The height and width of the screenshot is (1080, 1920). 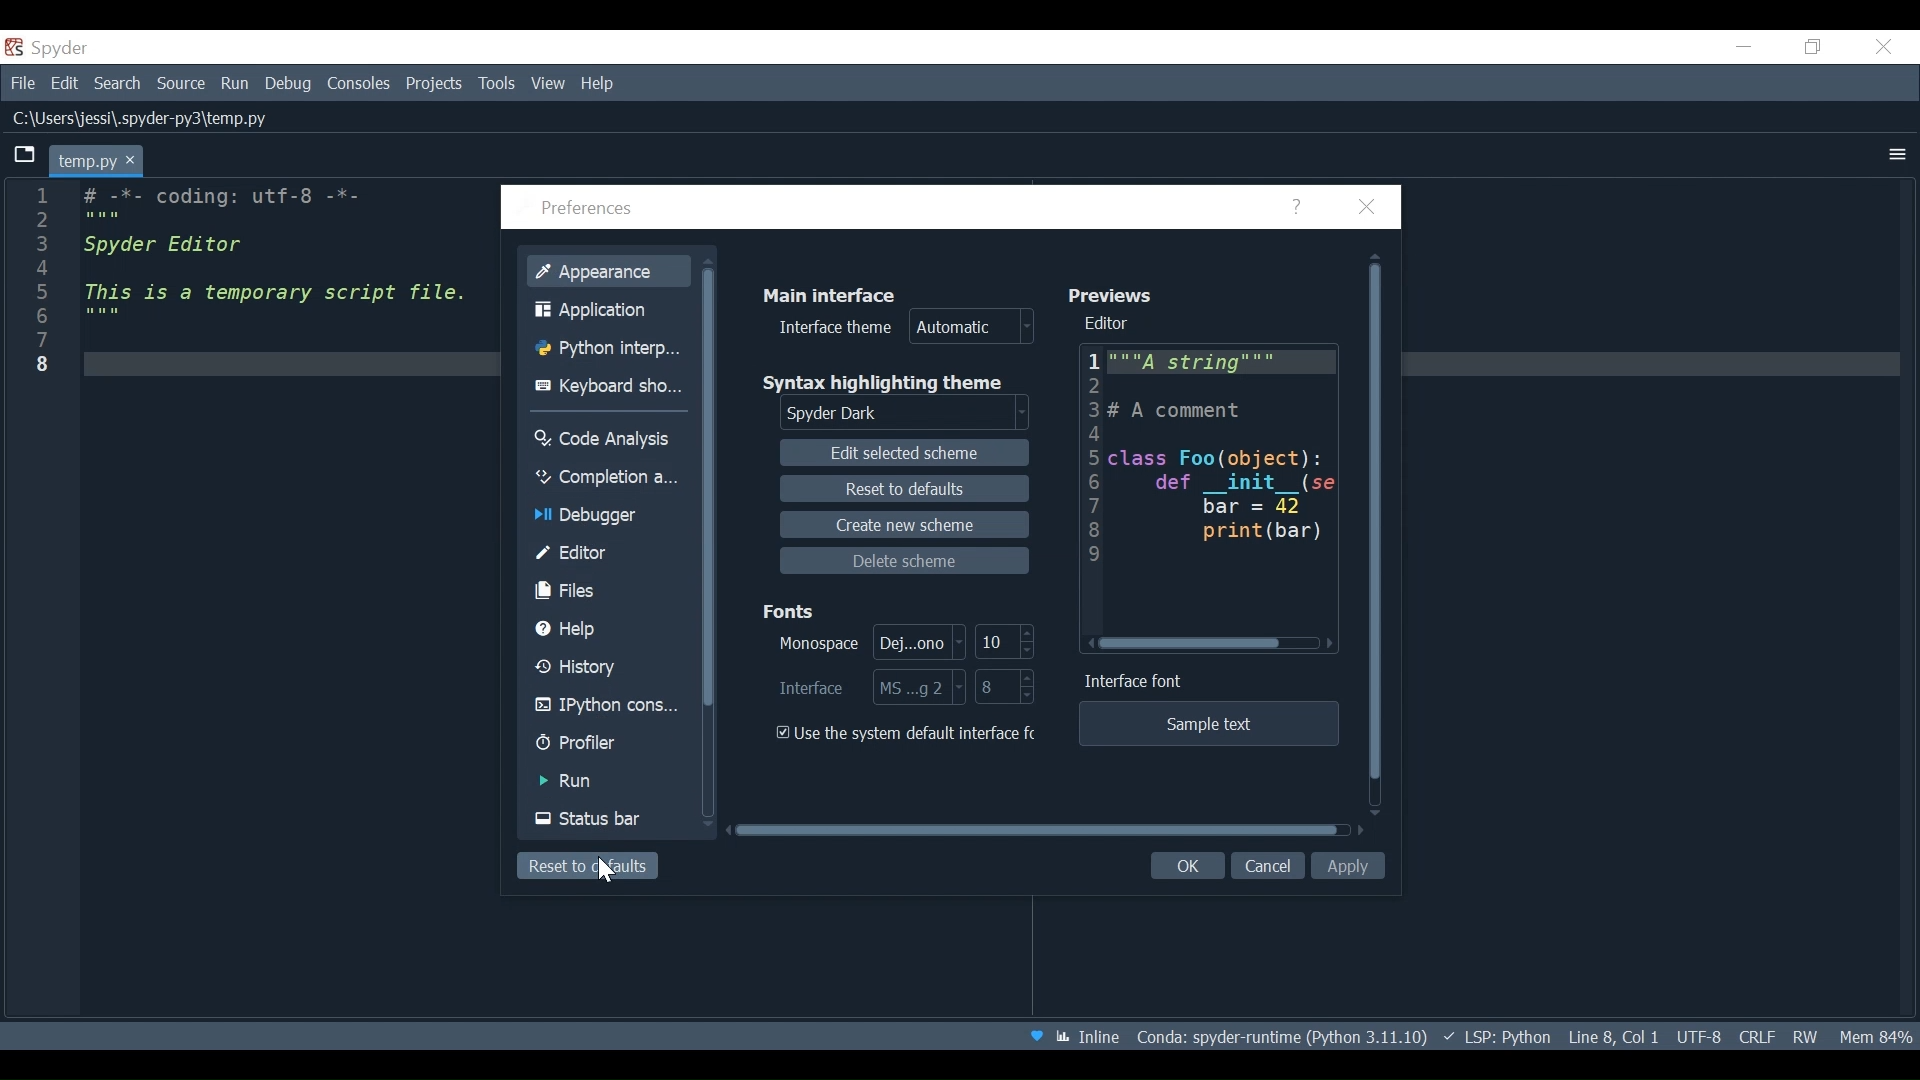 I want to click on Fonts, so click(x=794, y=608).